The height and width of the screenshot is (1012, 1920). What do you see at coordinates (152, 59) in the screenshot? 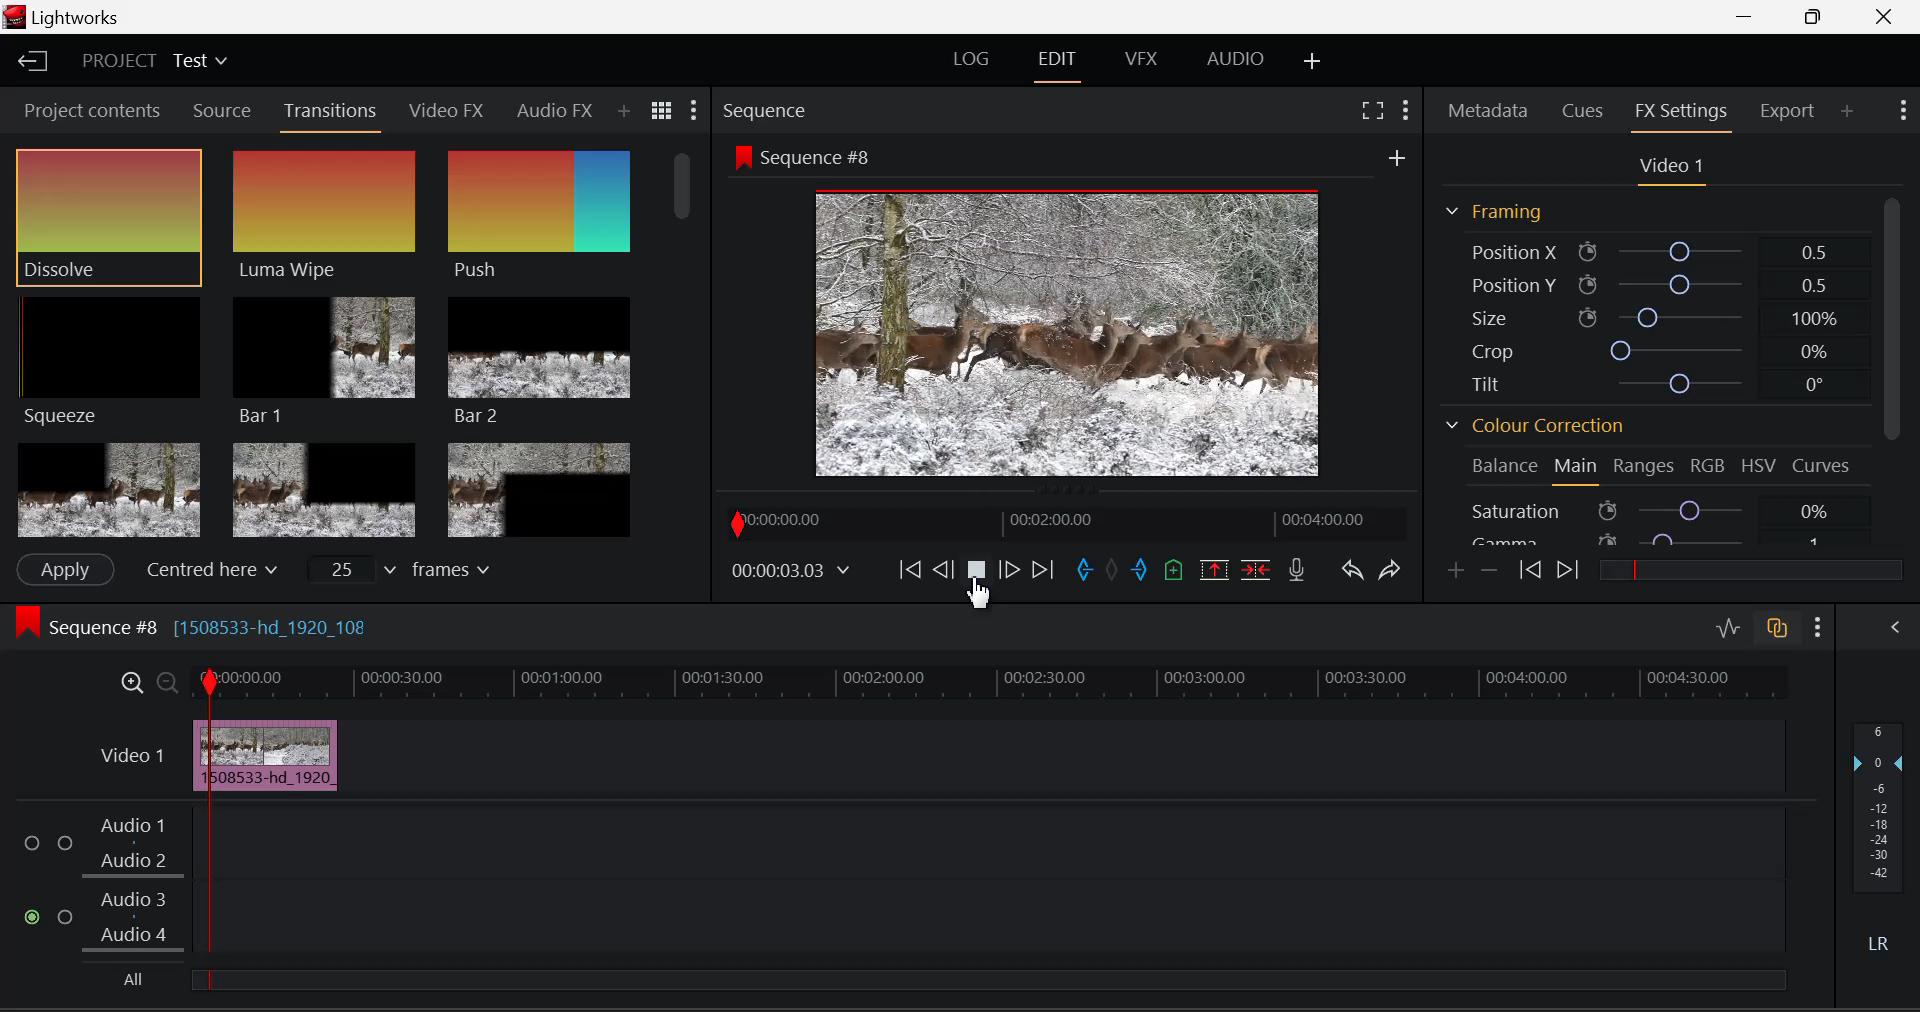
I see `Project Title` at bounding box center [152, 59].